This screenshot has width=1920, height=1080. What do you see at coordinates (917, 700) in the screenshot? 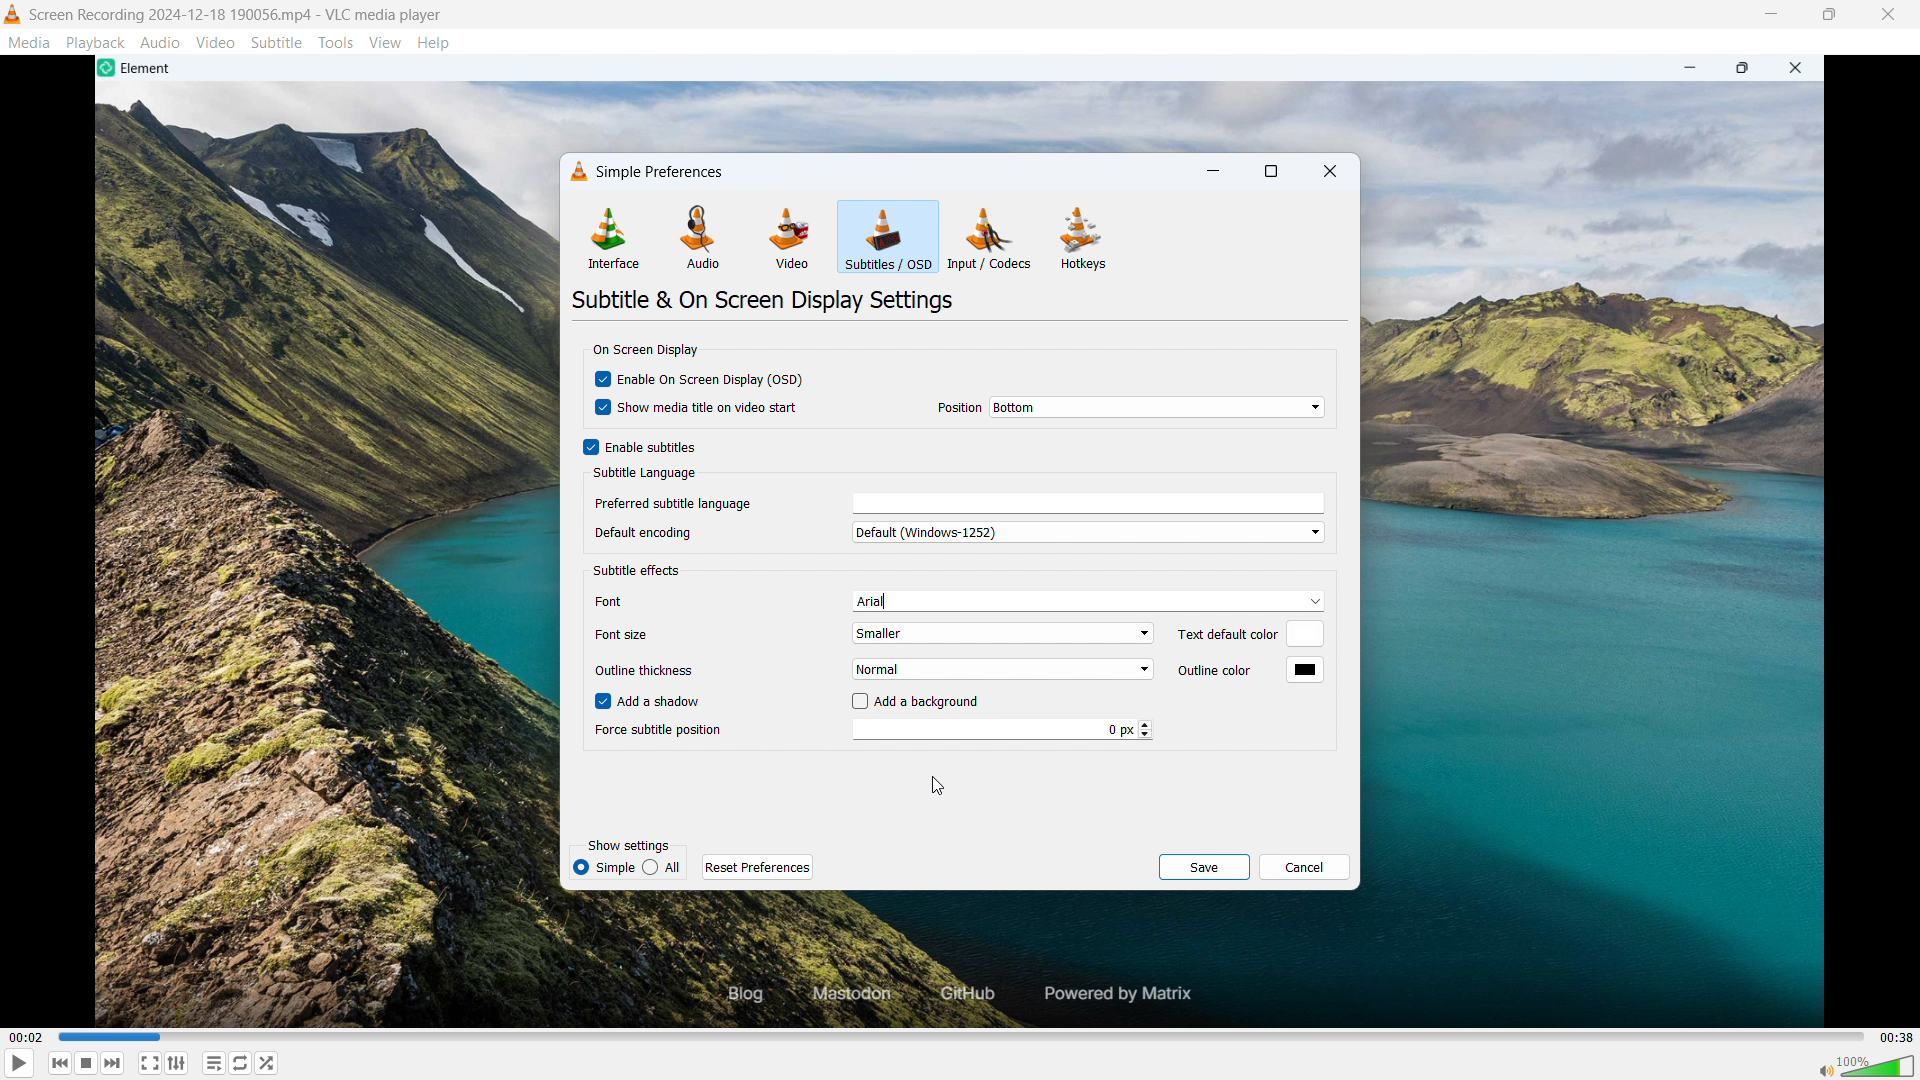
I see `add a background` at bounding box center [917, 700].